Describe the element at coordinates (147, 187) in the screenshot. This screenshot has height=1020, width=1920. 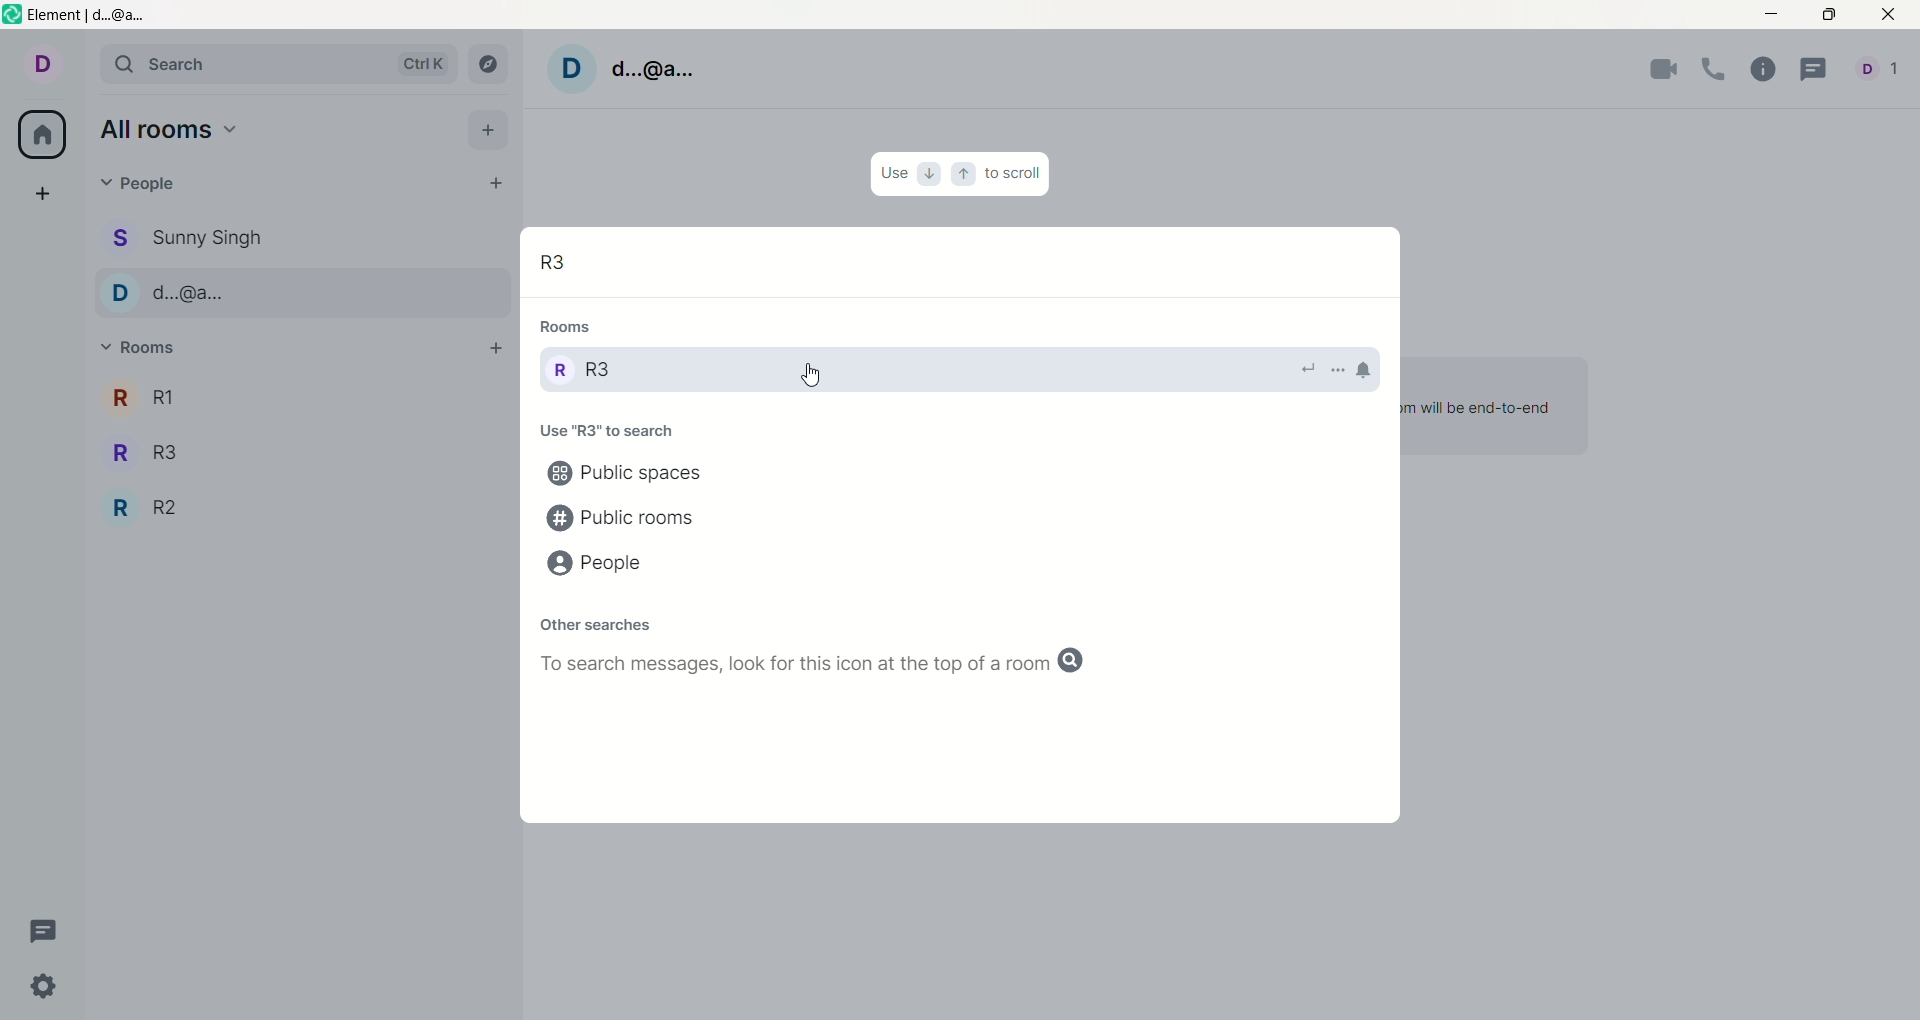
I see `people` at that location.